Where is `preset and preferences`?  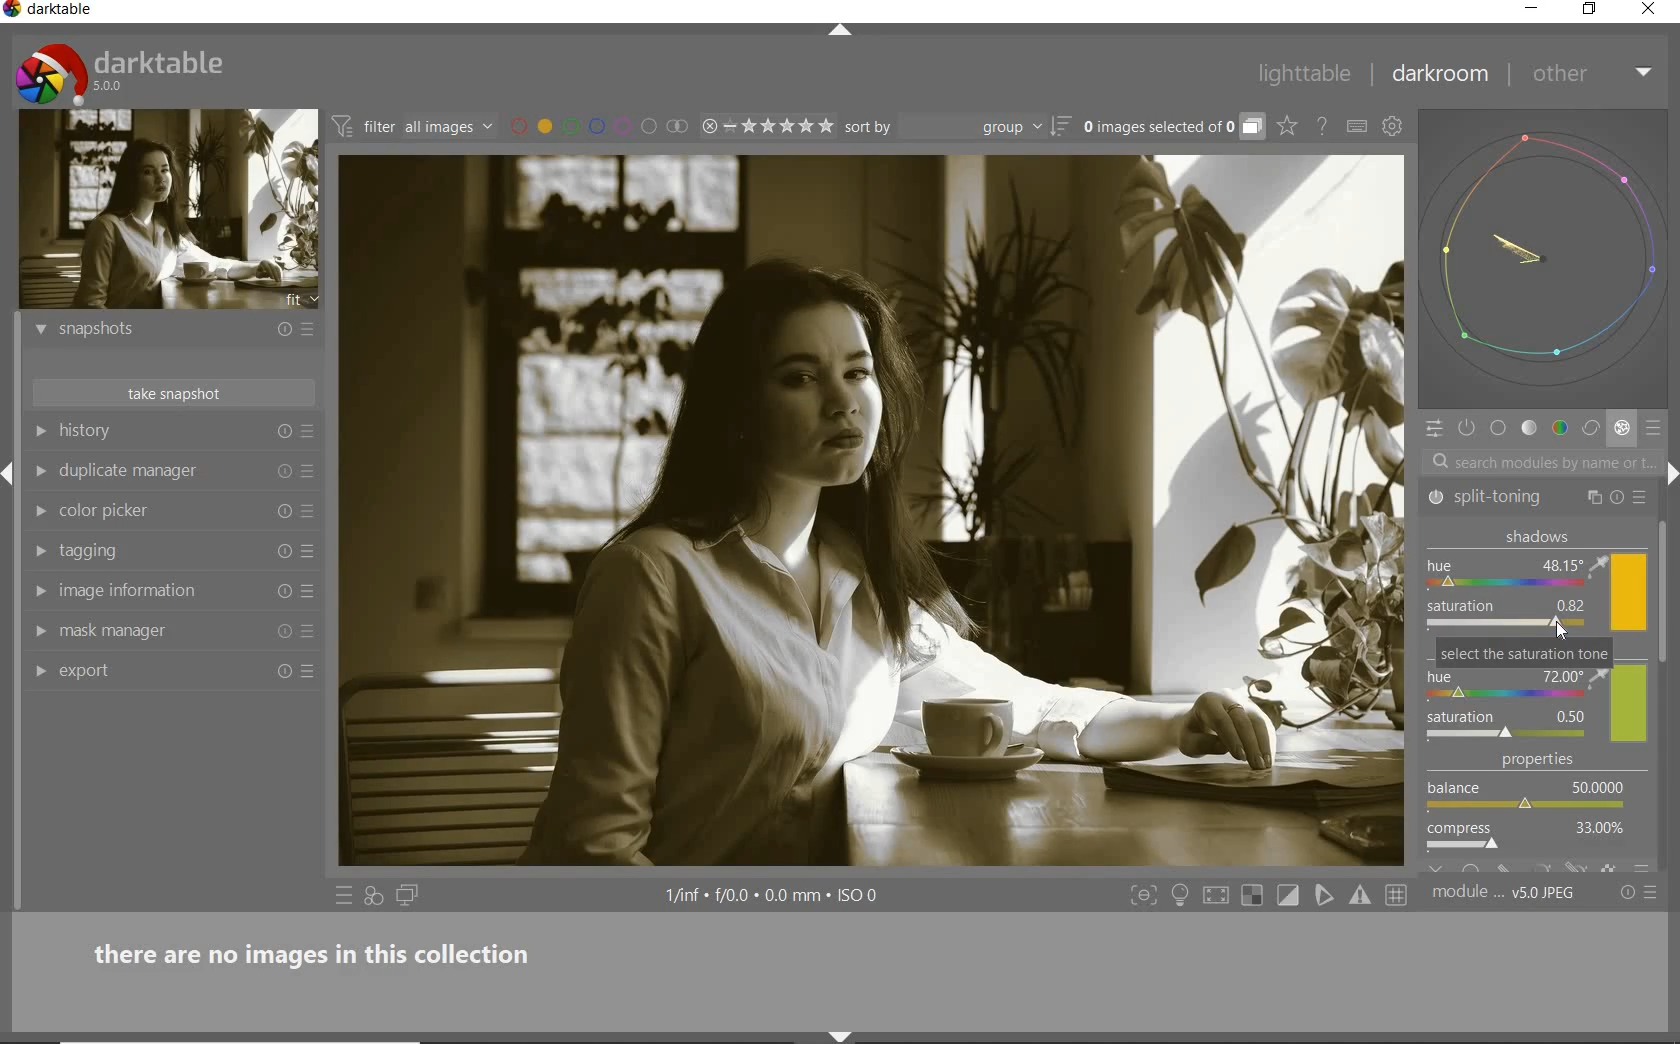
preset and preferences is located at coordinates (311, 552).